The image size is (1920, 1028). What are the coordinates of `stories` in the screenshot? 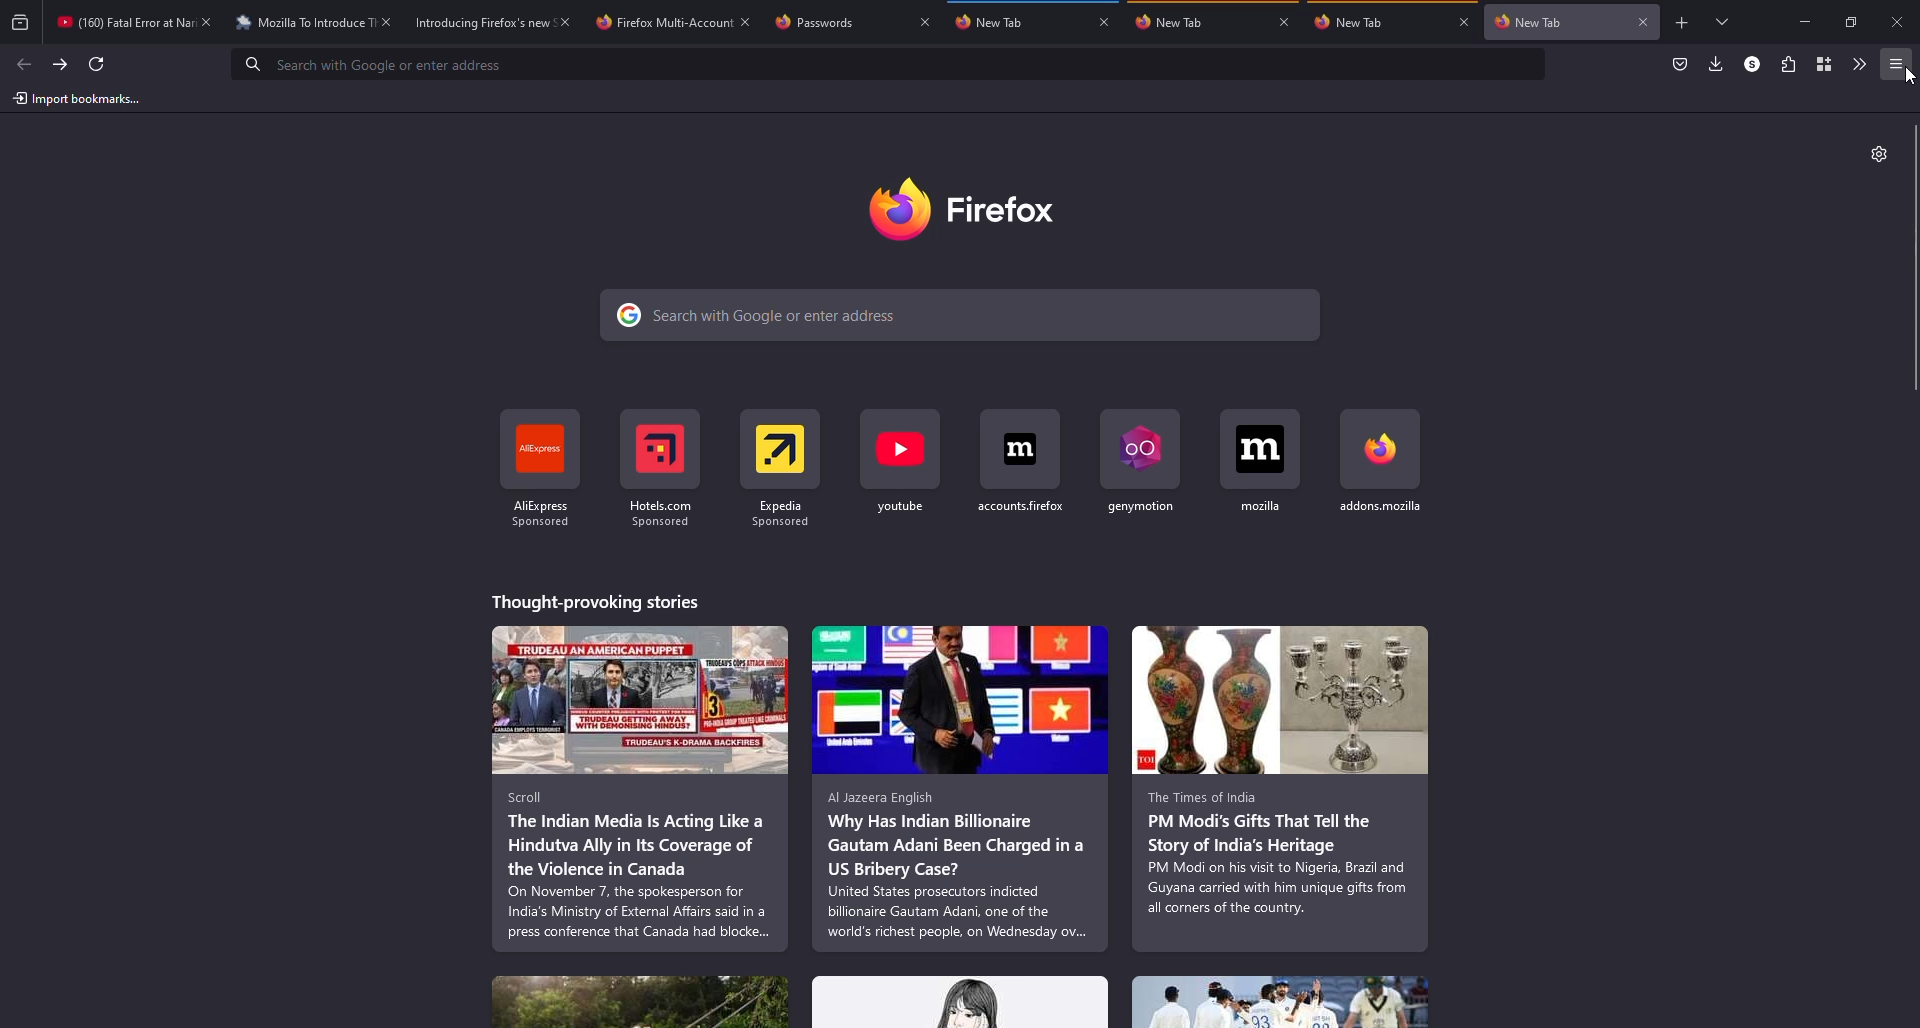 It's located at (640, 1002).